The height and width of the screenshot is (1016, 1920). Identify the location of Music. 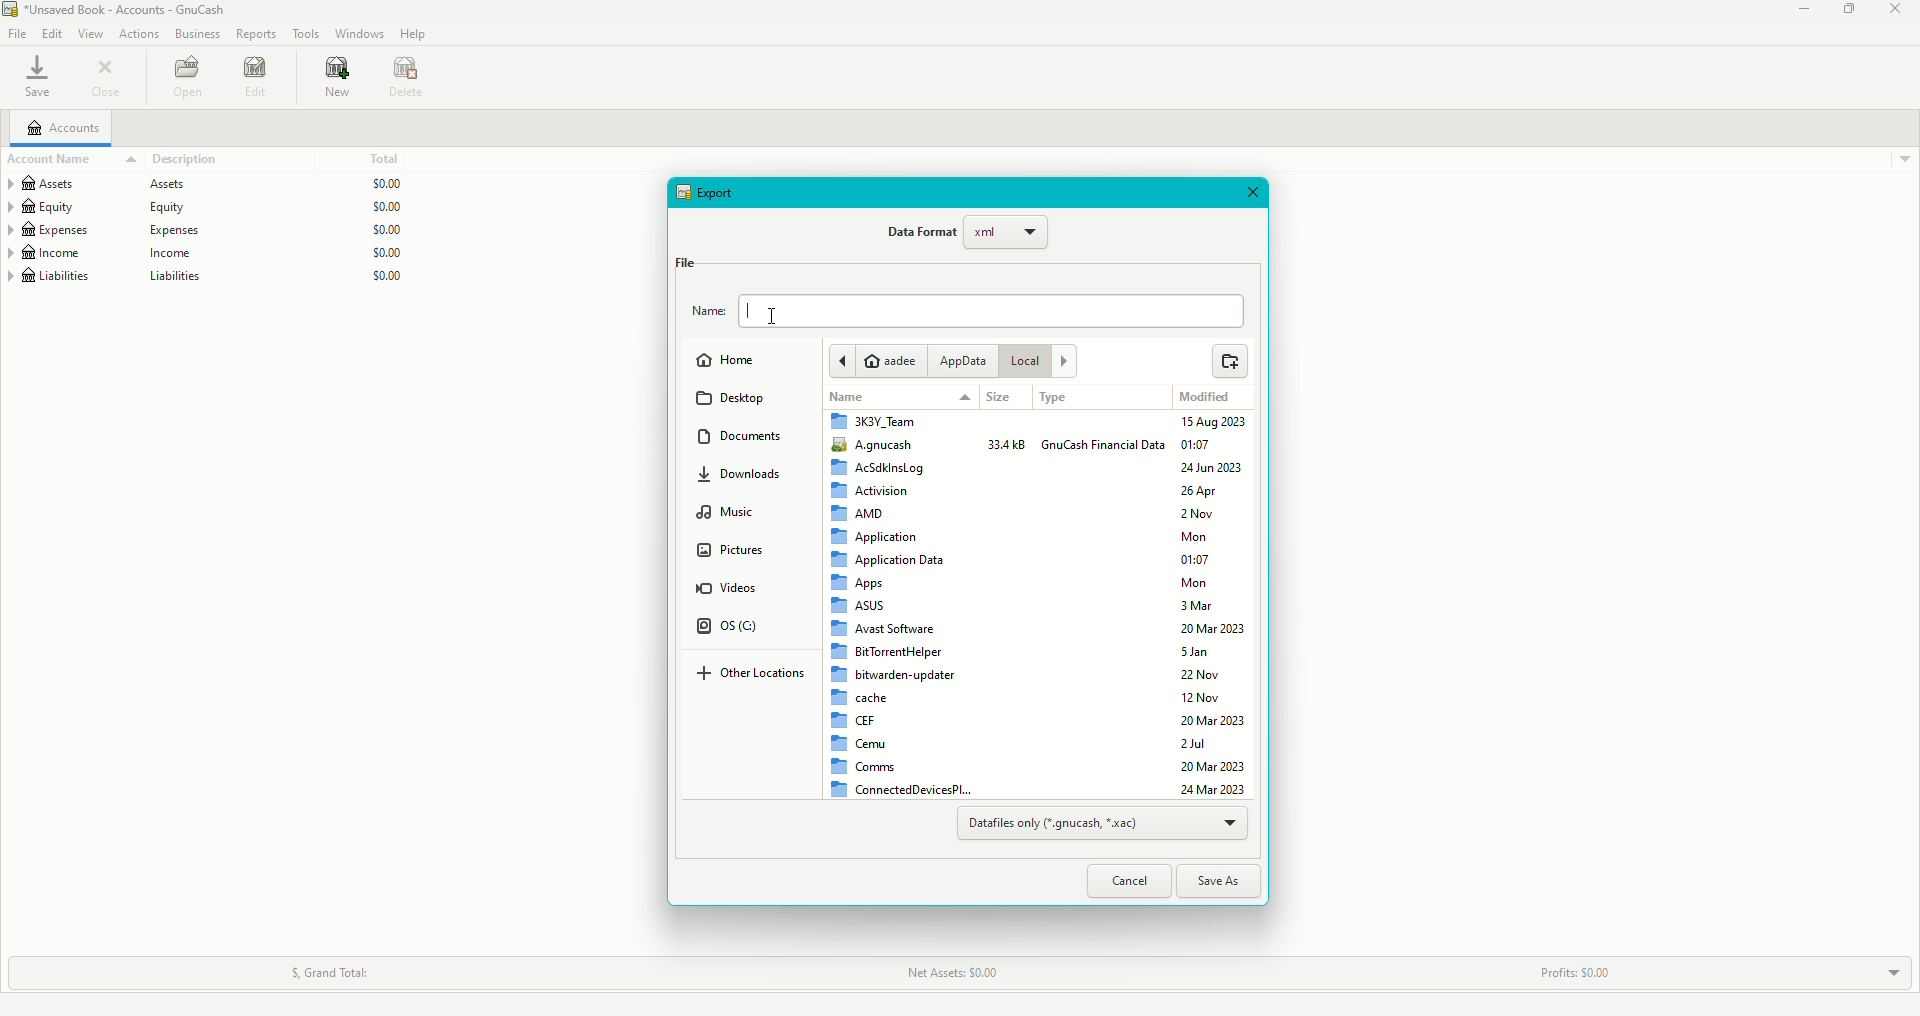
(731, 515).